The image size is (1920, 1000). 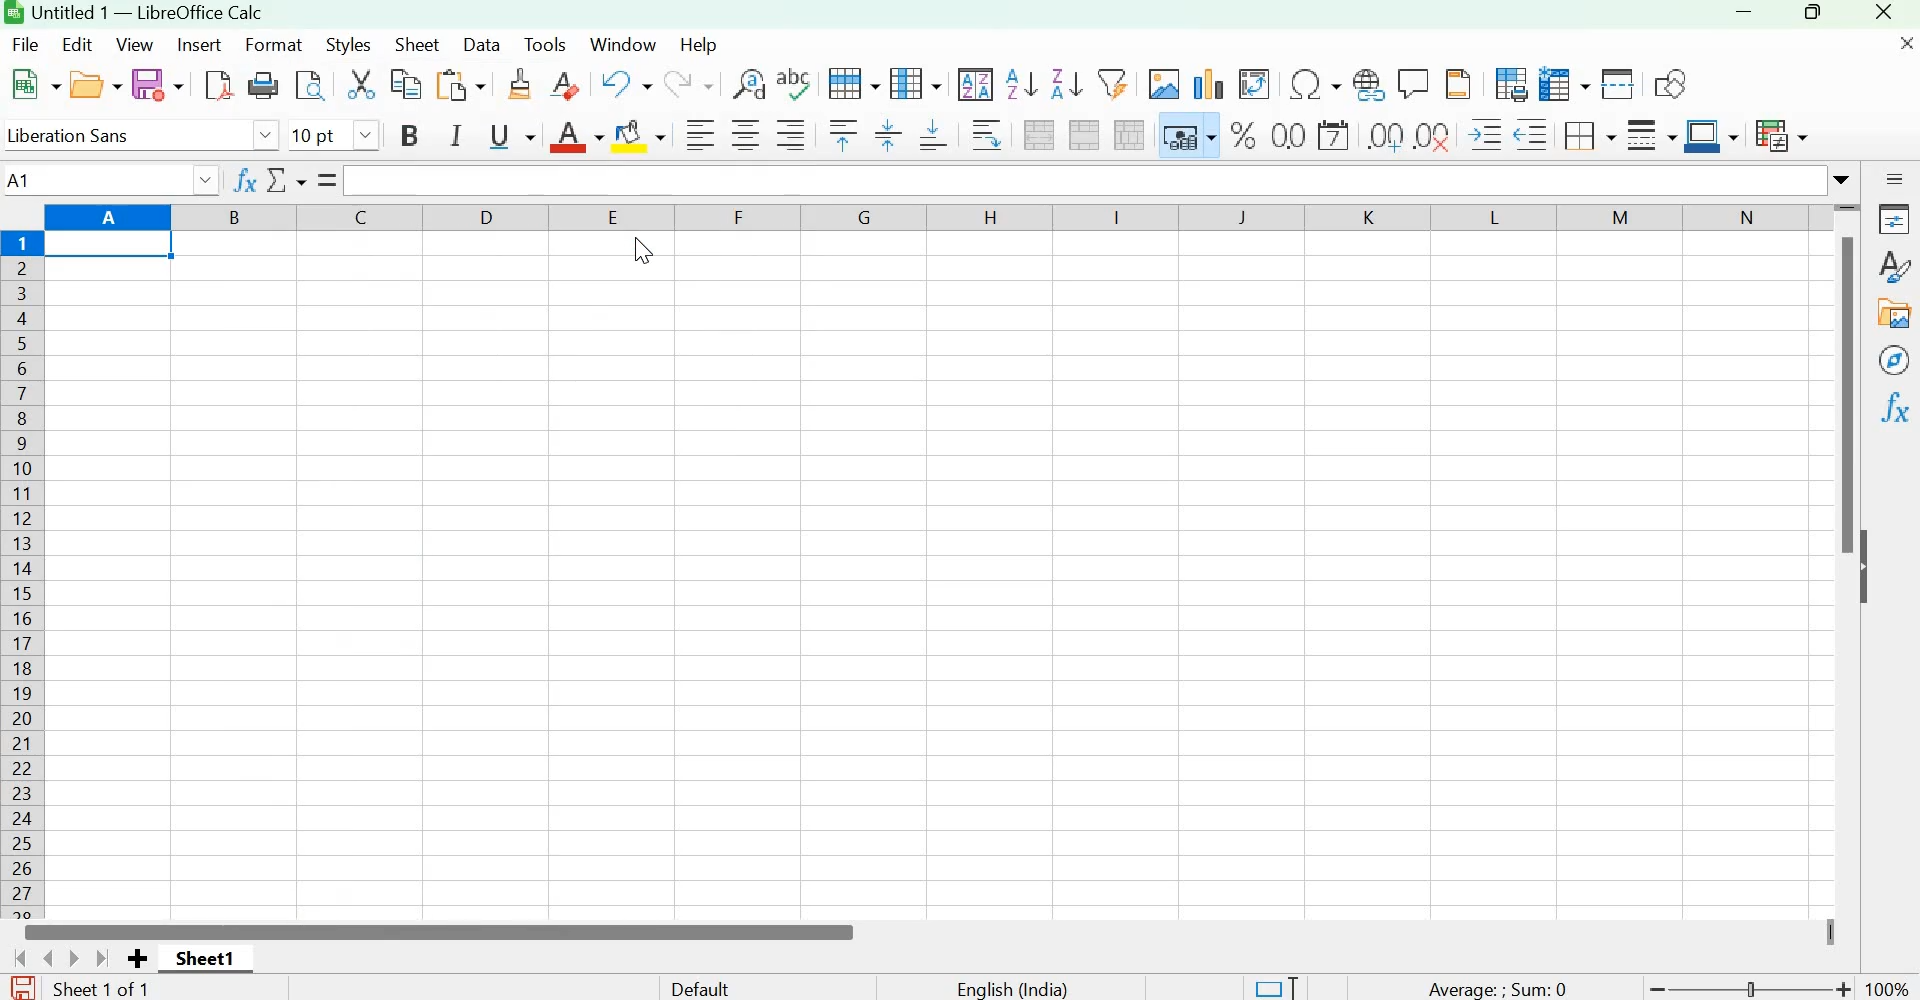 I want to click on Define print area, so click(x=1507, y=84).